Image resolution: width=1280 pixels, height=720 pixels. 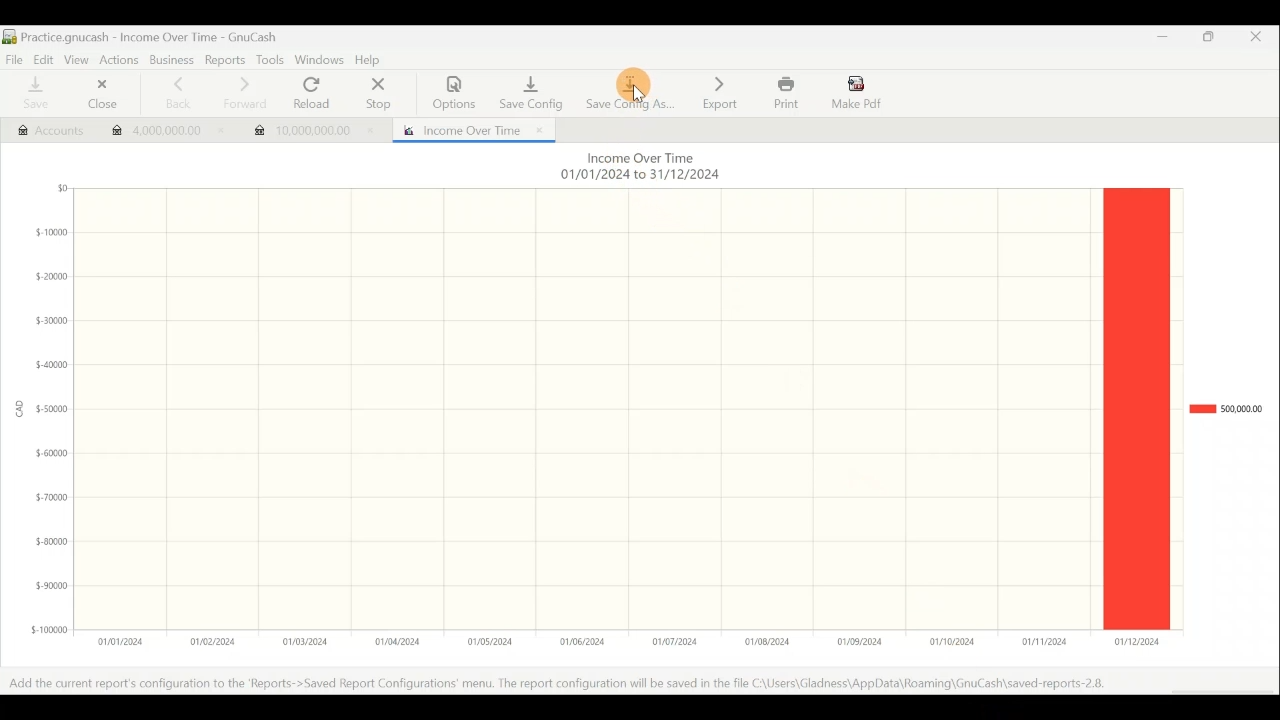 I want to click on Chart legend, so click(x=1225, y=409).